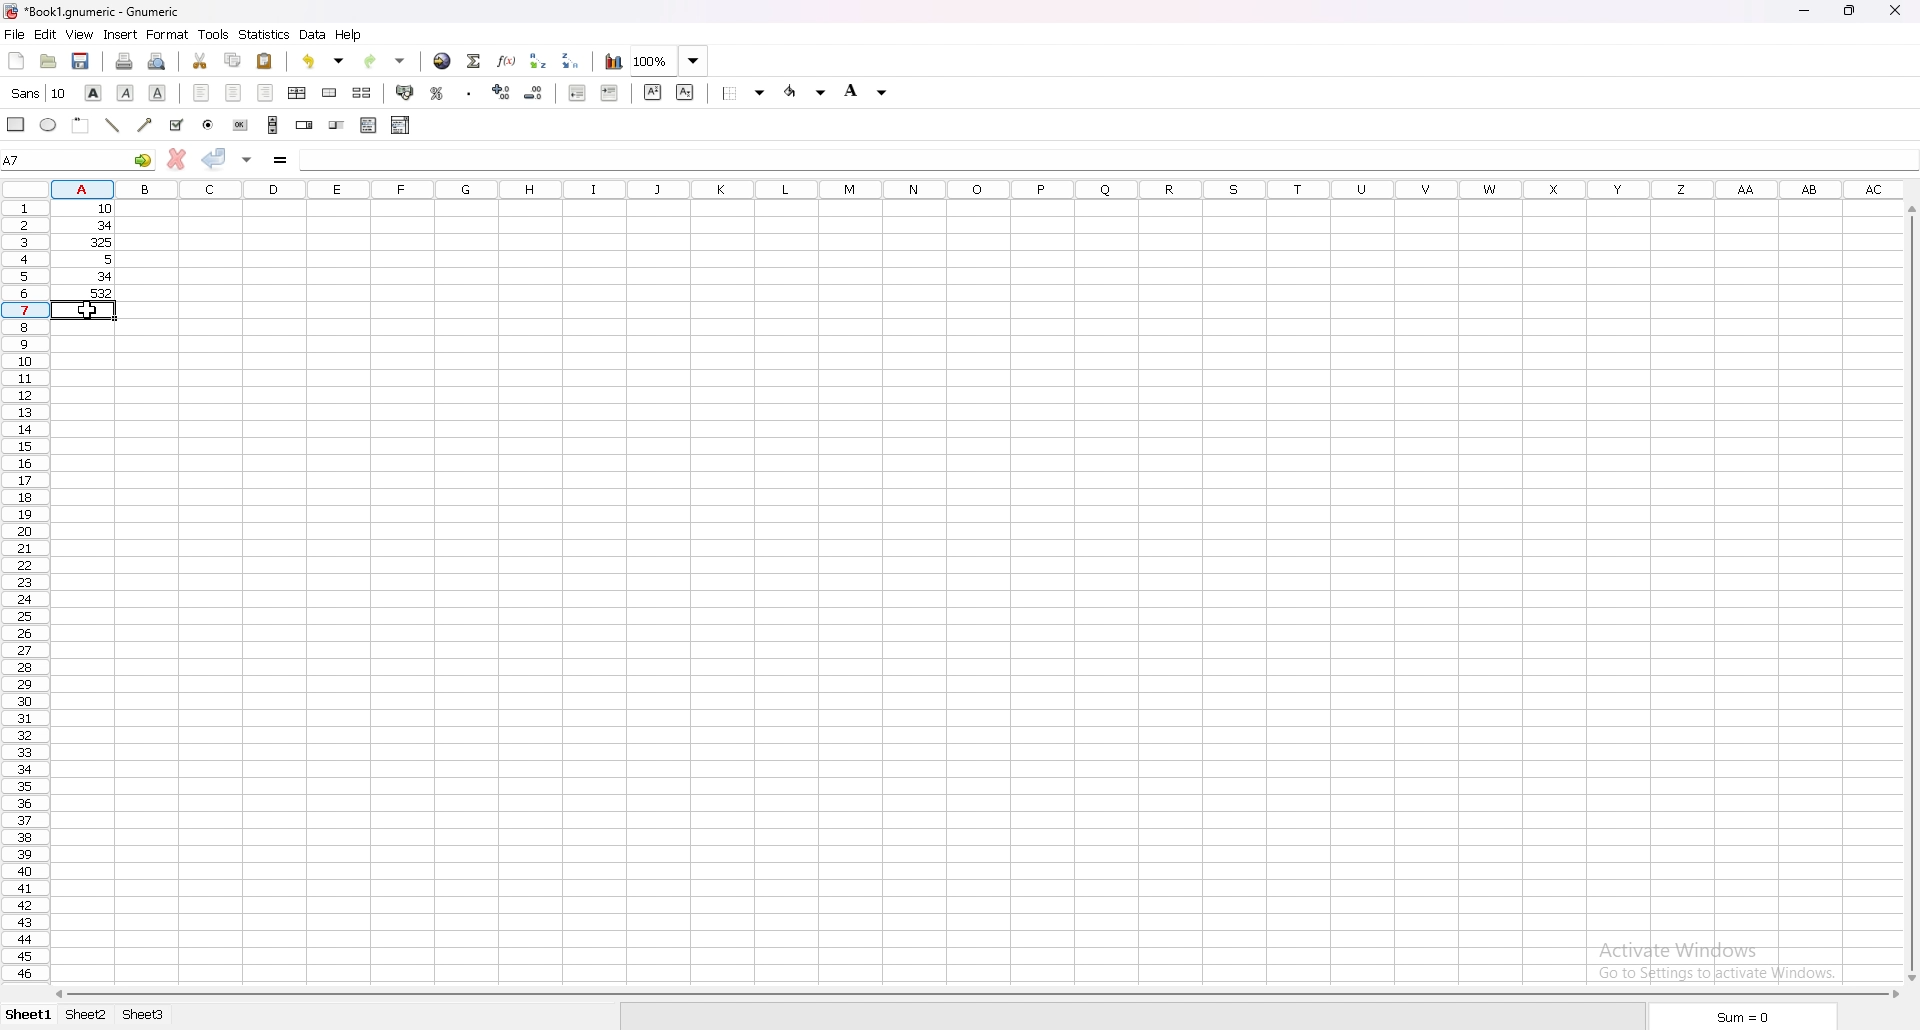 Image resolution: width=1920 pixels, height=1030 pixels. Describe the element at coordinates (350, 35) in the screenshot. I see `help` at that location.